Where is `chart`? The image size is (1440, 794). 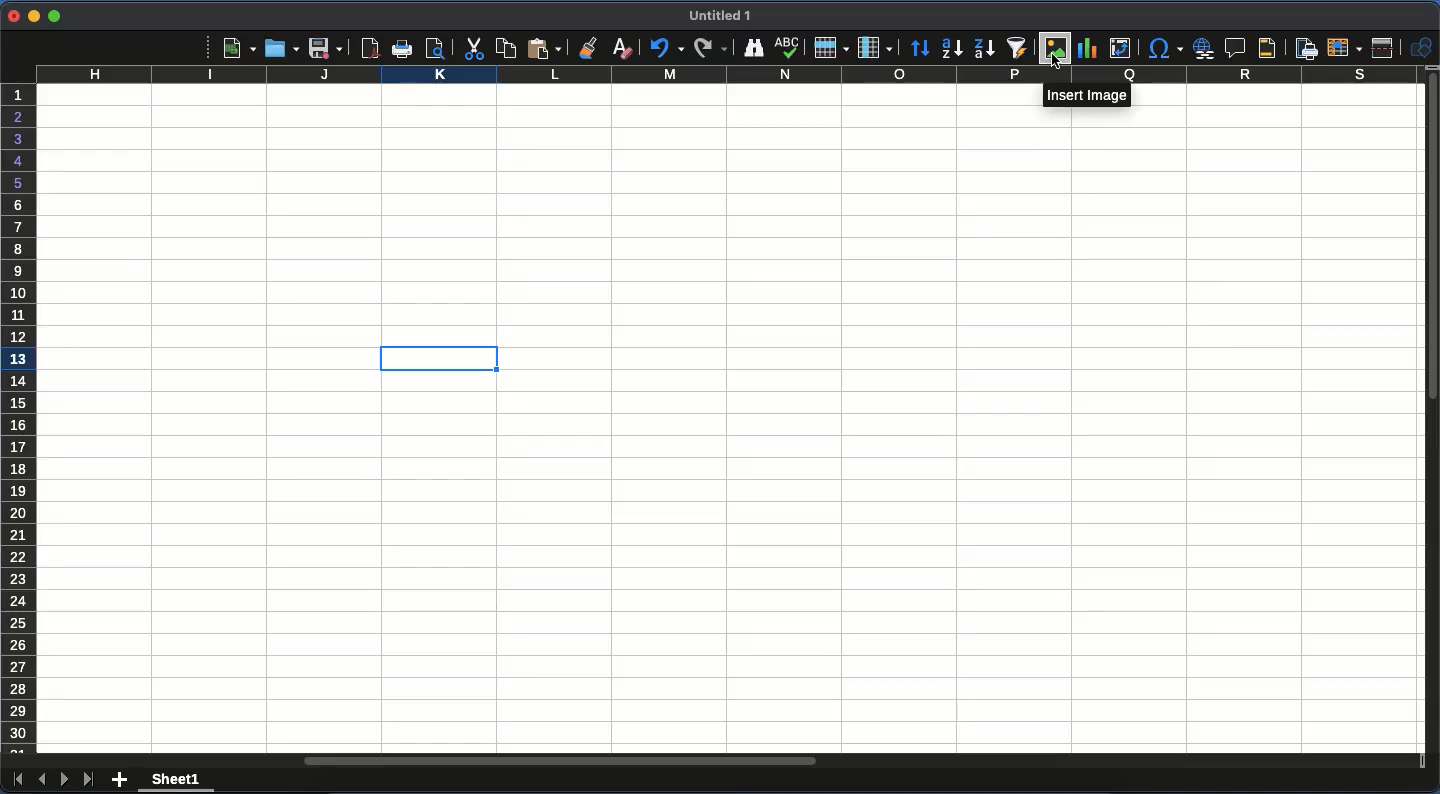
chart is located at coordinates (1088, 49).